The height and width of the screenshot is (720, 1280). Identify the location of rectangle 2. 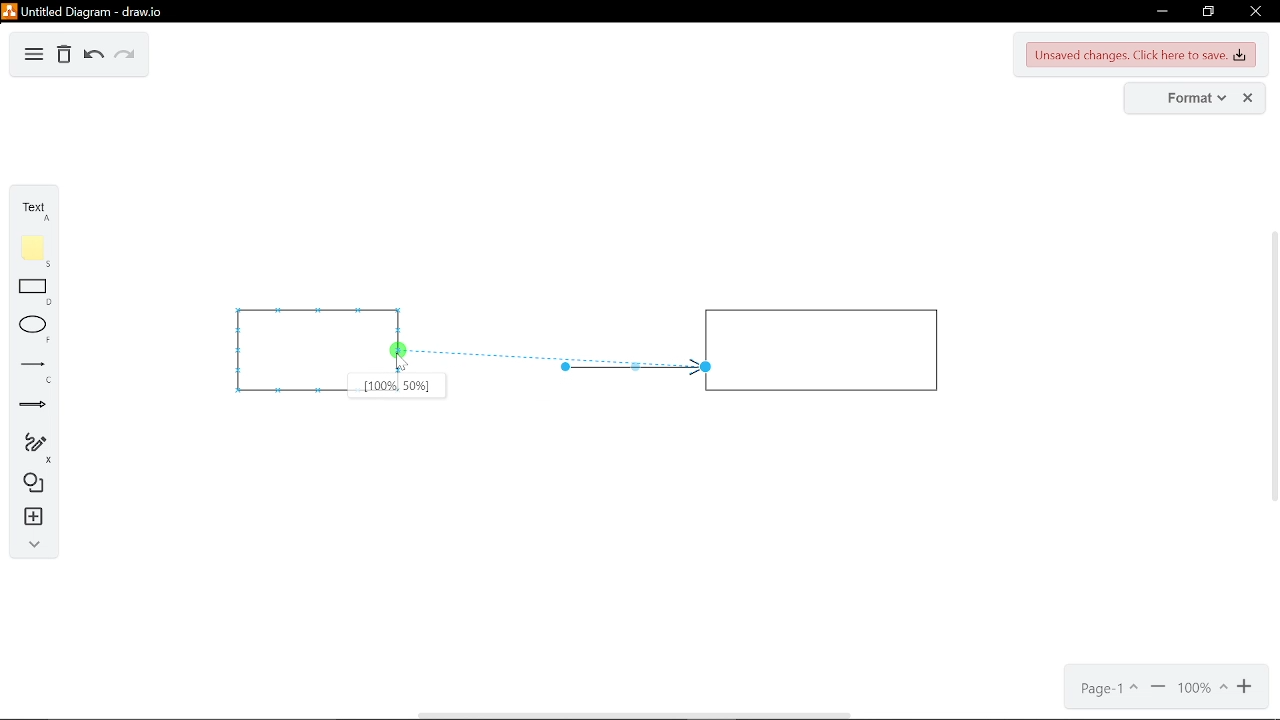
(827, 350).